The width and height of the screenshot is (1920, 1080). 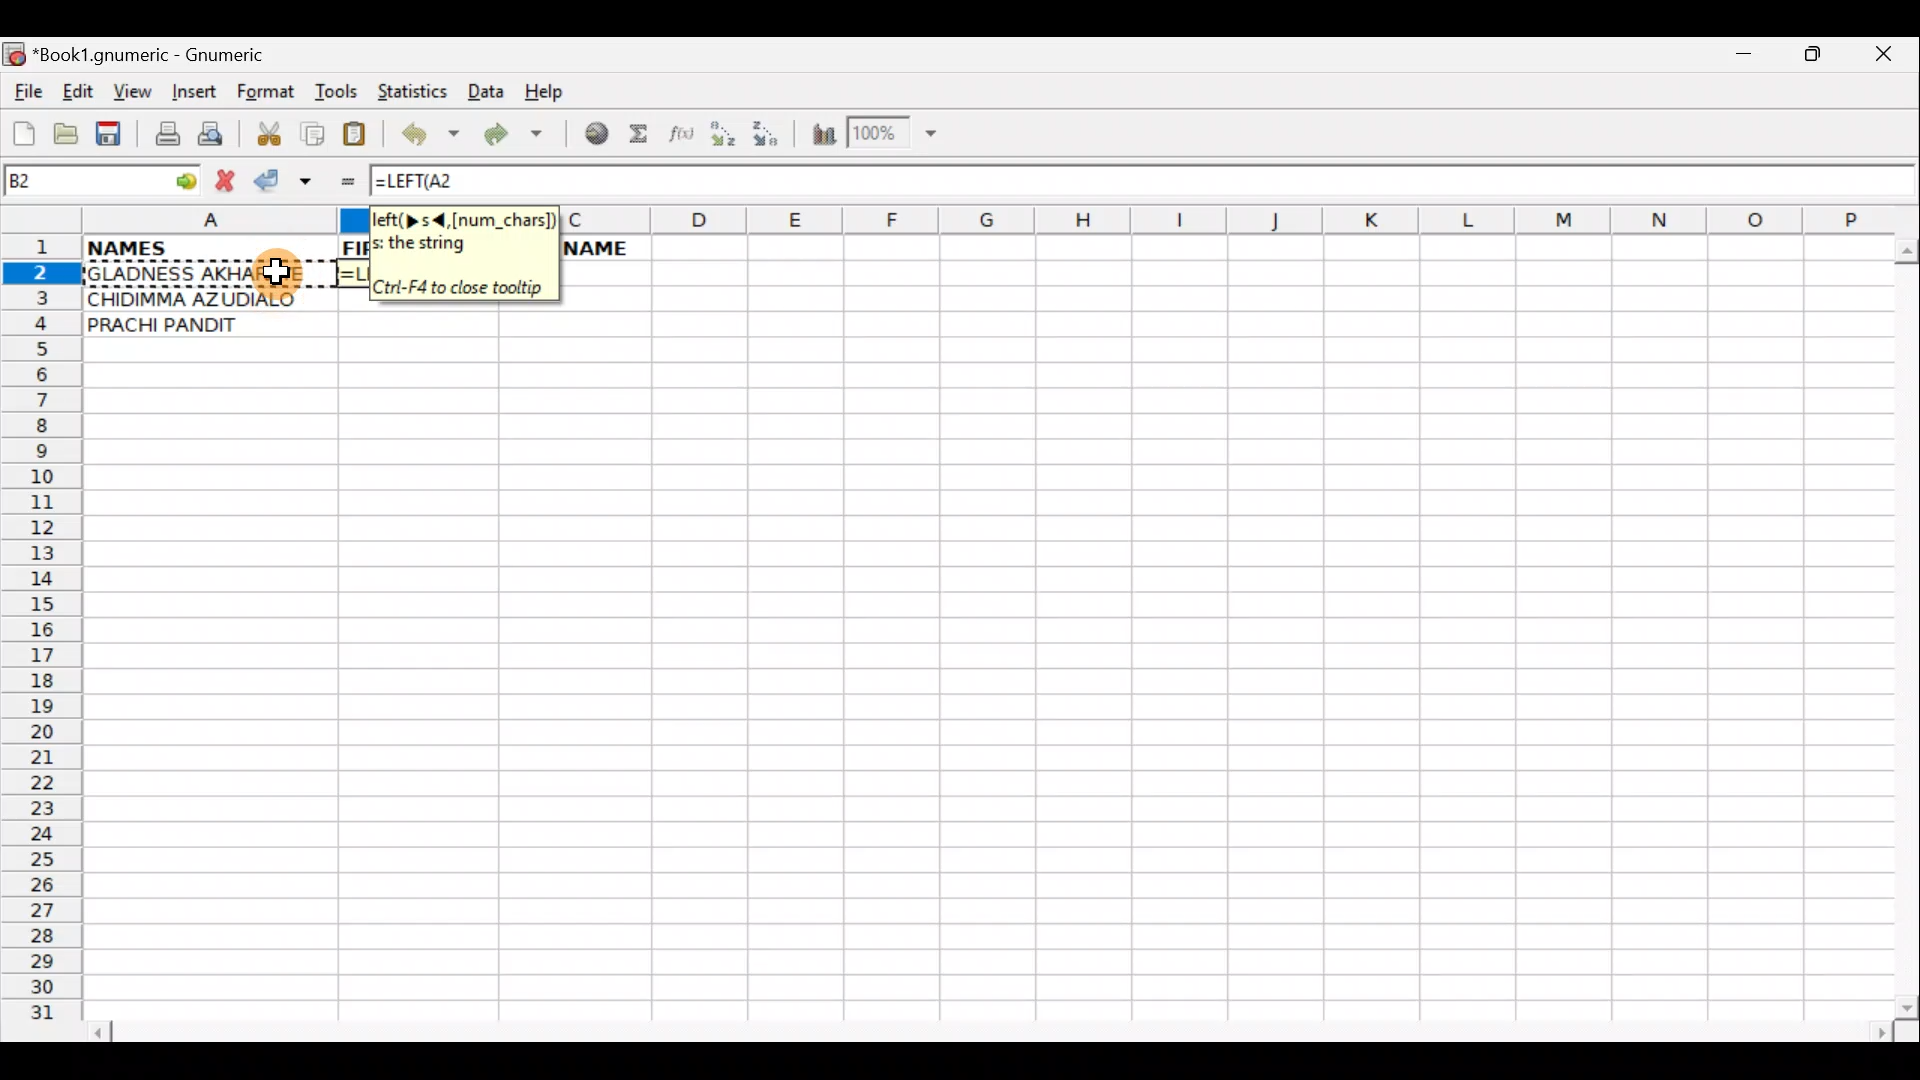 I want to click on Maximize, so click(x=1816, y=58).